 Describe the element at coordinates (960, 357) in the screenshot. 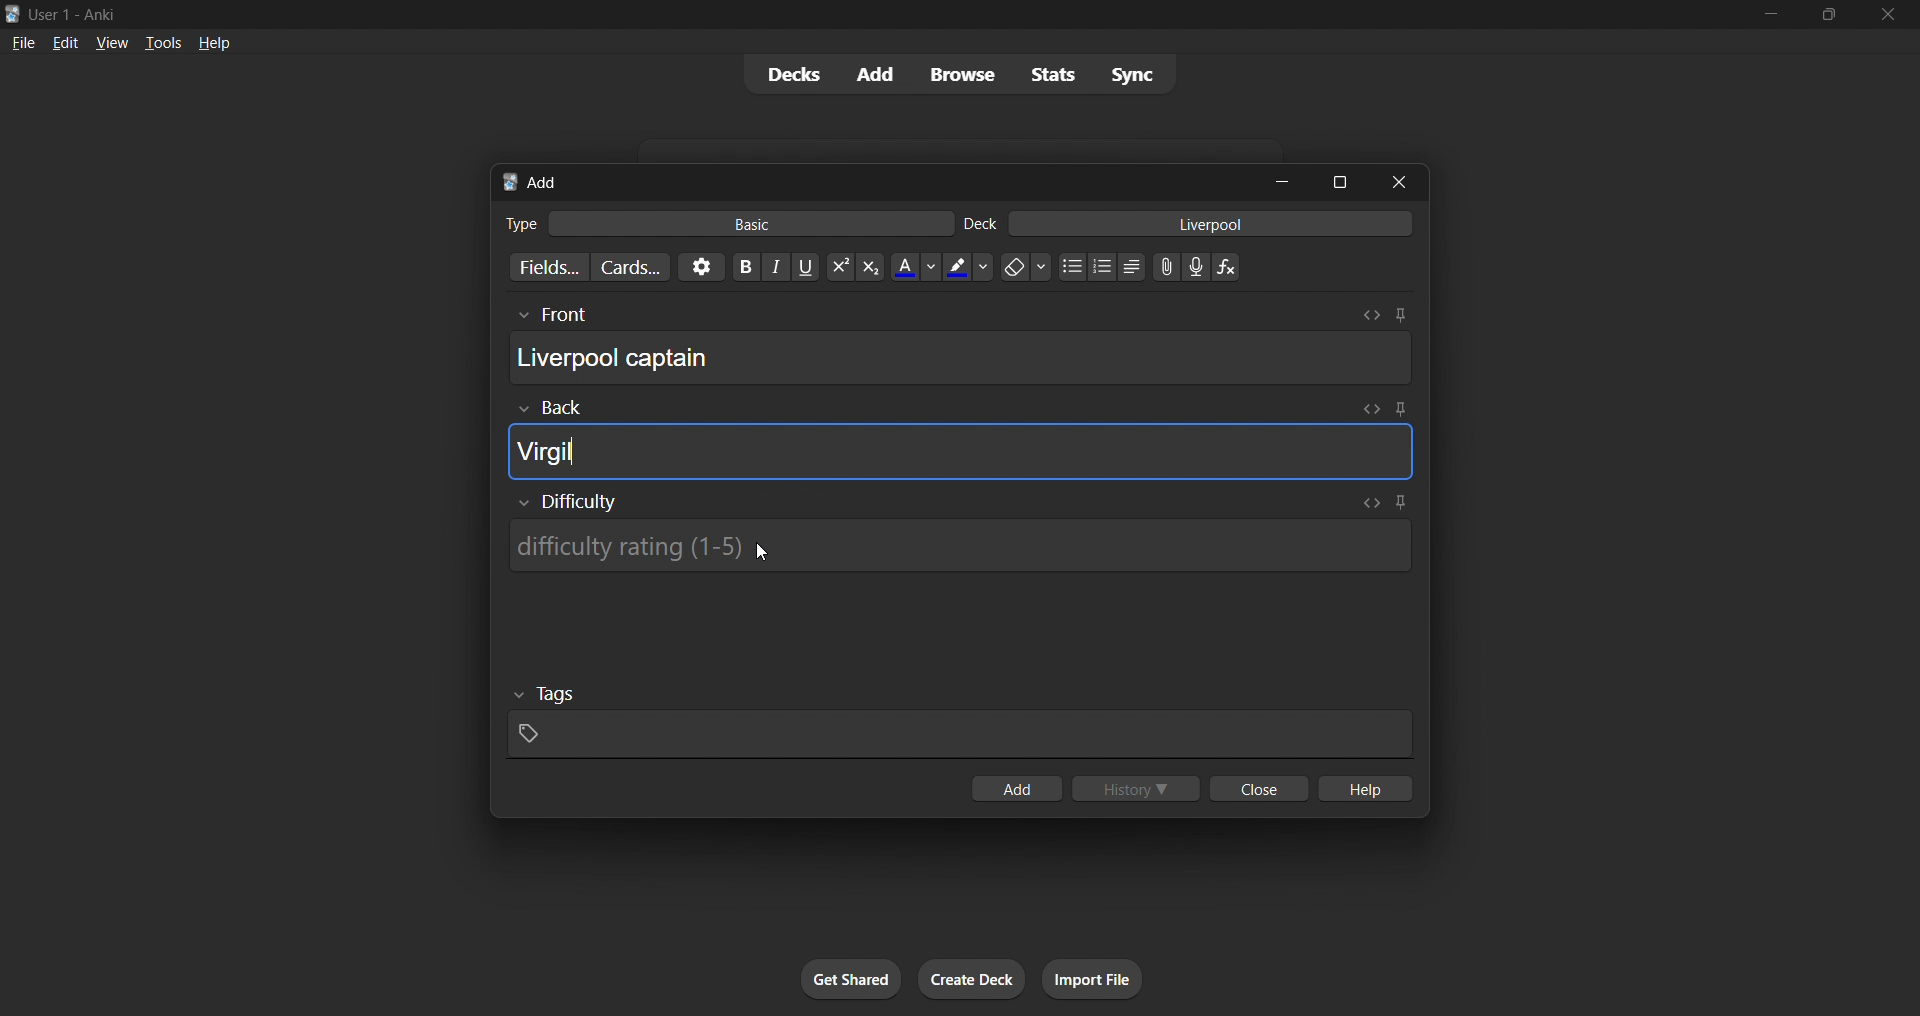

I see `card front field input box` at that location.